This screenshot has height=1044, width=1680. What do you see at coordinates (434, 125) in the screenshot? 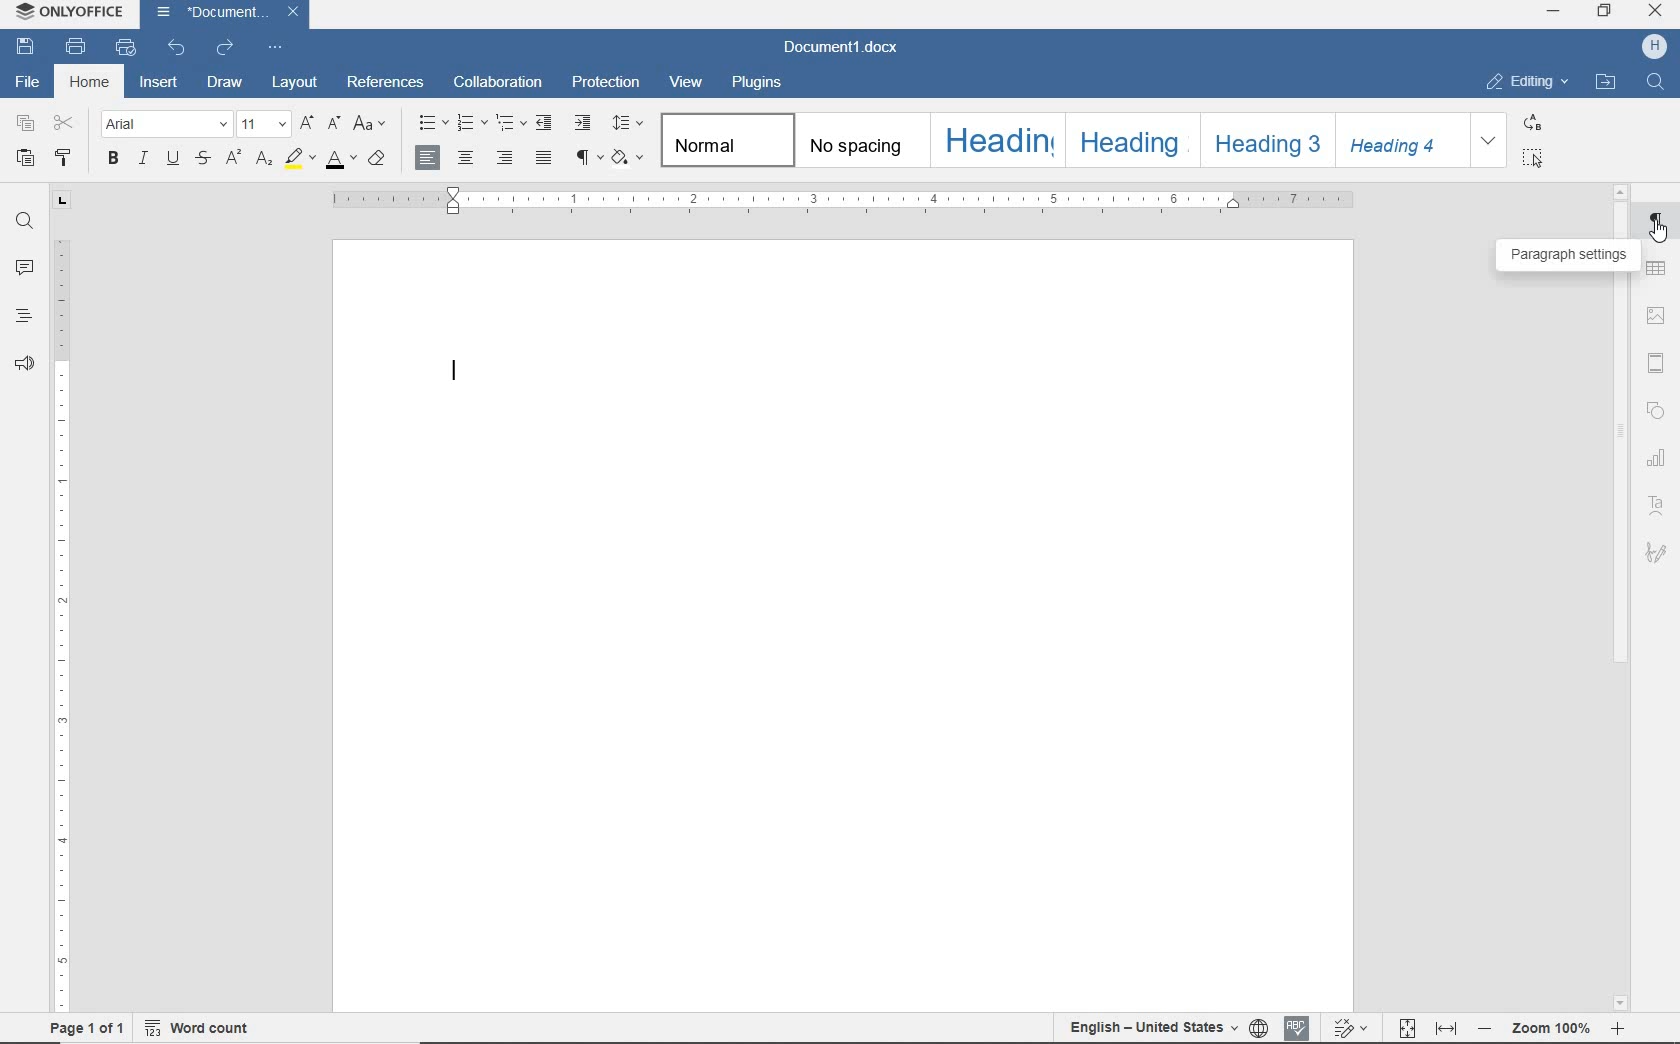
I see `bullets` at bounding box center [434, 125].